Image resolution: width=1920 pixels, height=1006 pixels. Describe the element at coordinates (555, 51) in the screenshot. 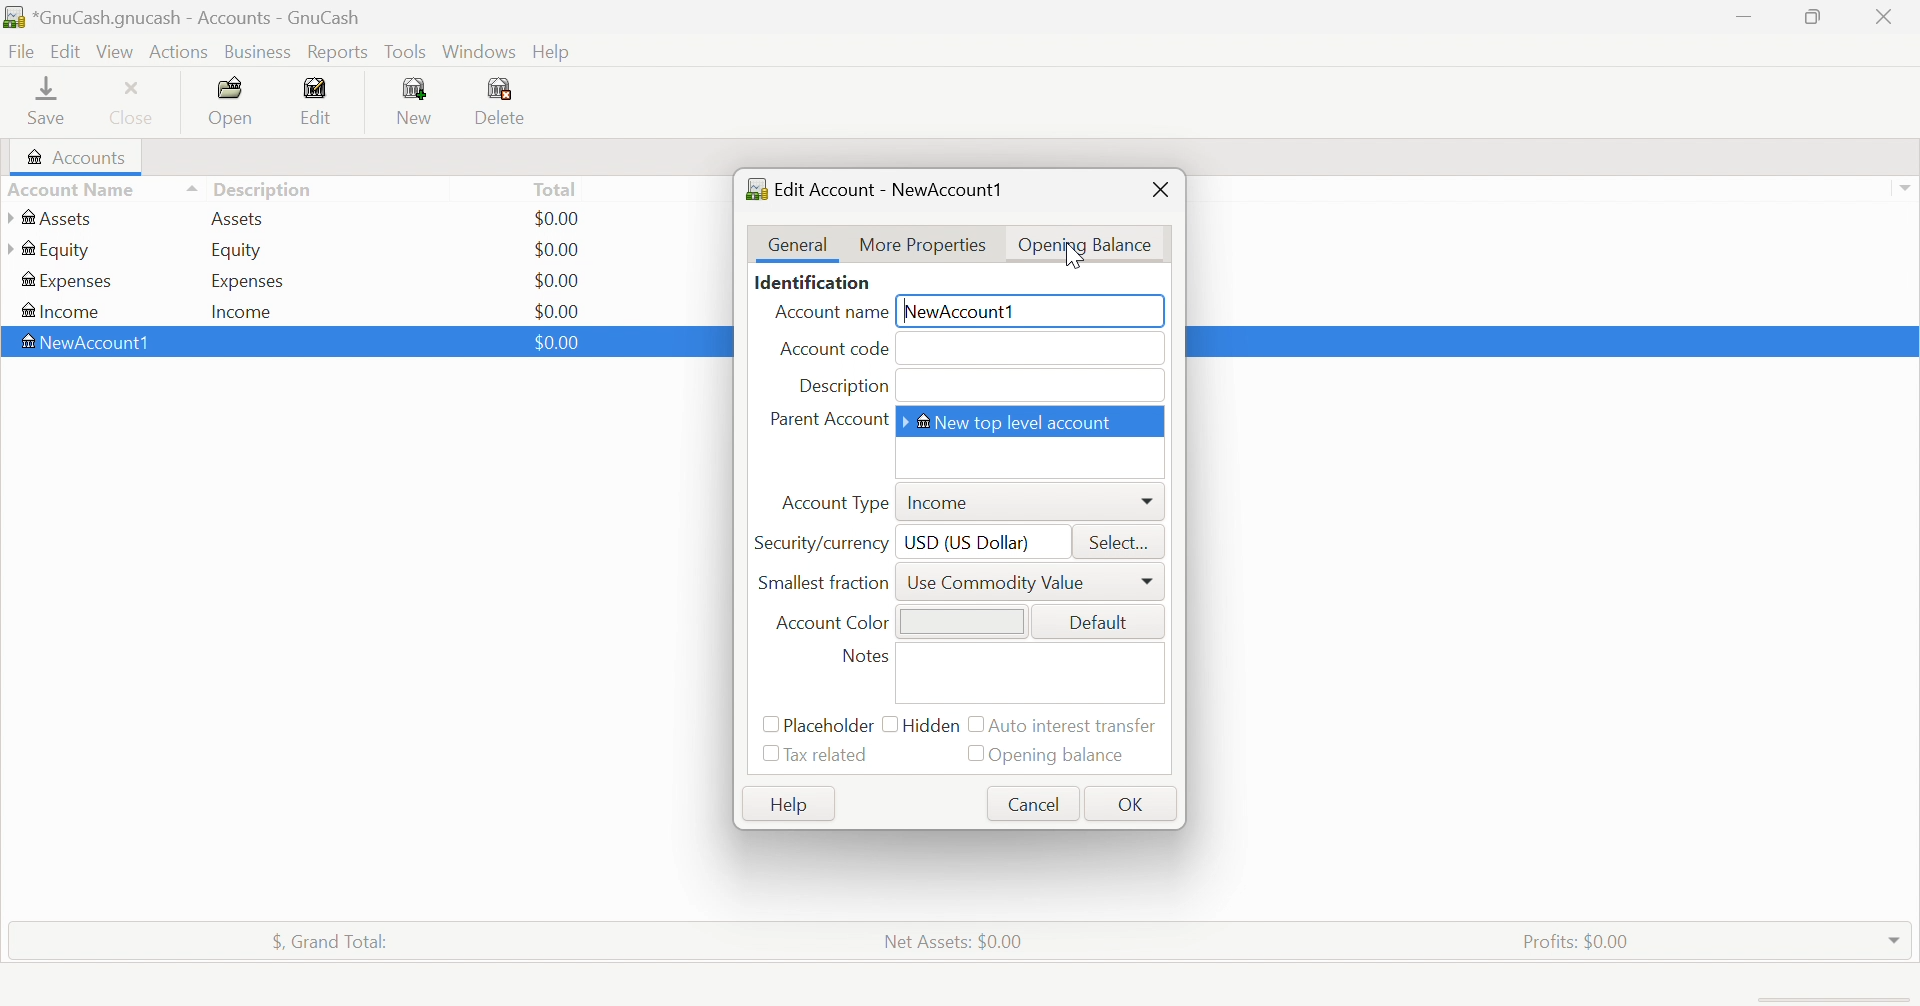

I see `Help` at that location.